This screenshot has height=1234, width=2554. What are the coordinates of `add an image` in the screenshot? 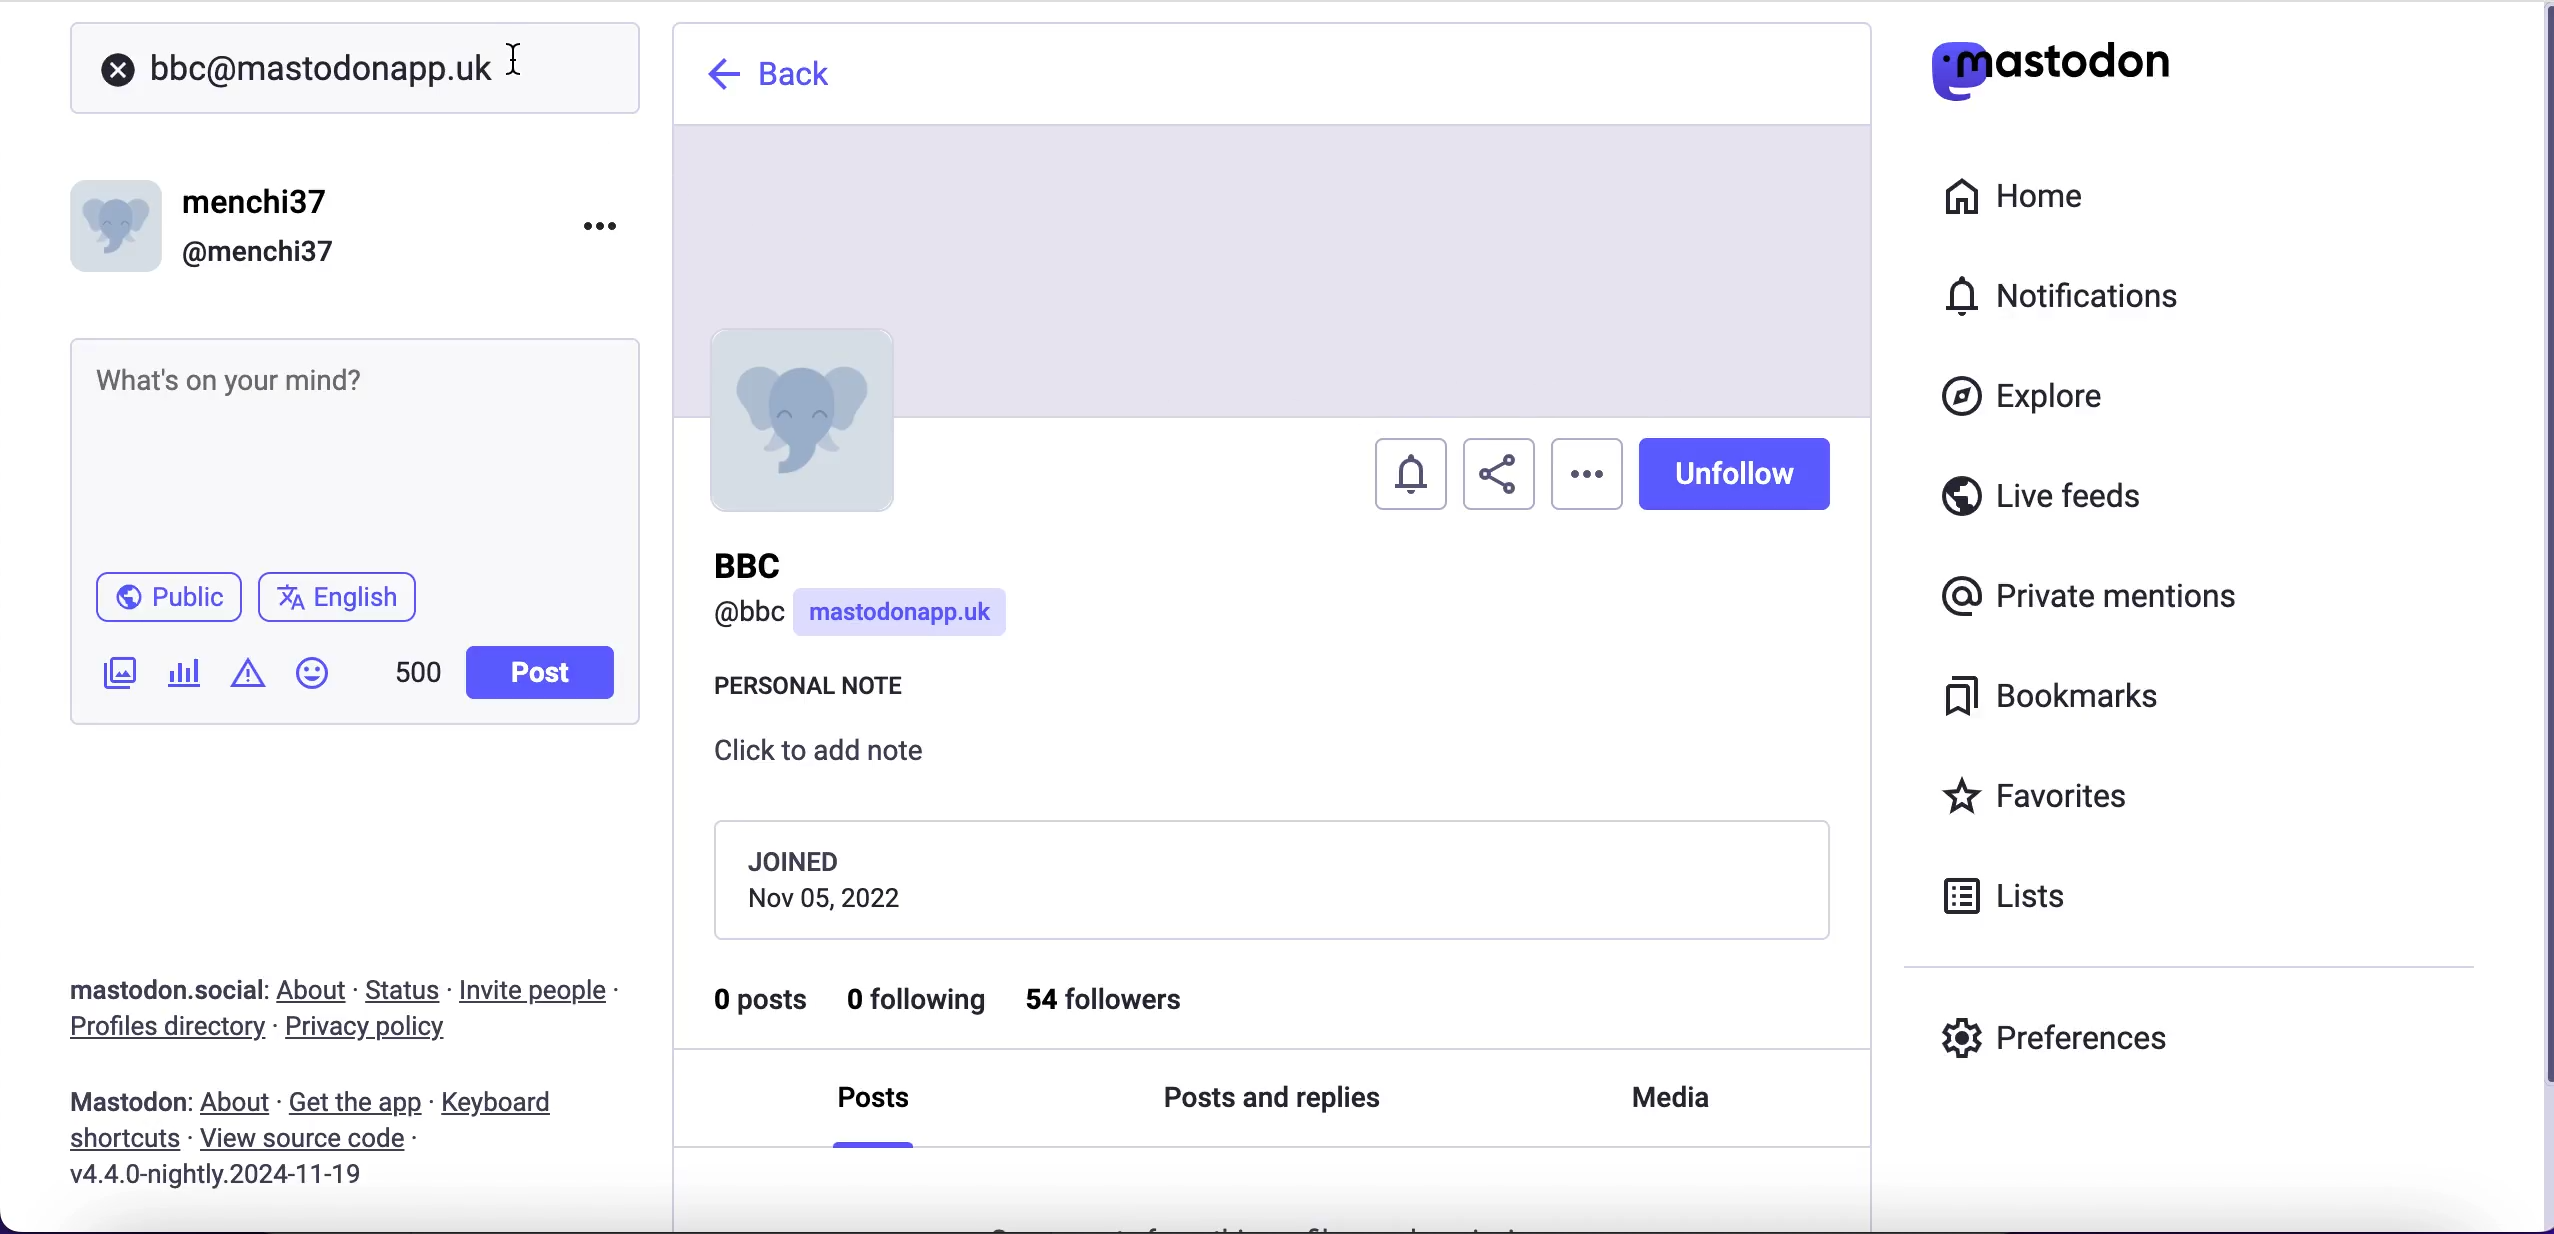 It's located at (117, 673).